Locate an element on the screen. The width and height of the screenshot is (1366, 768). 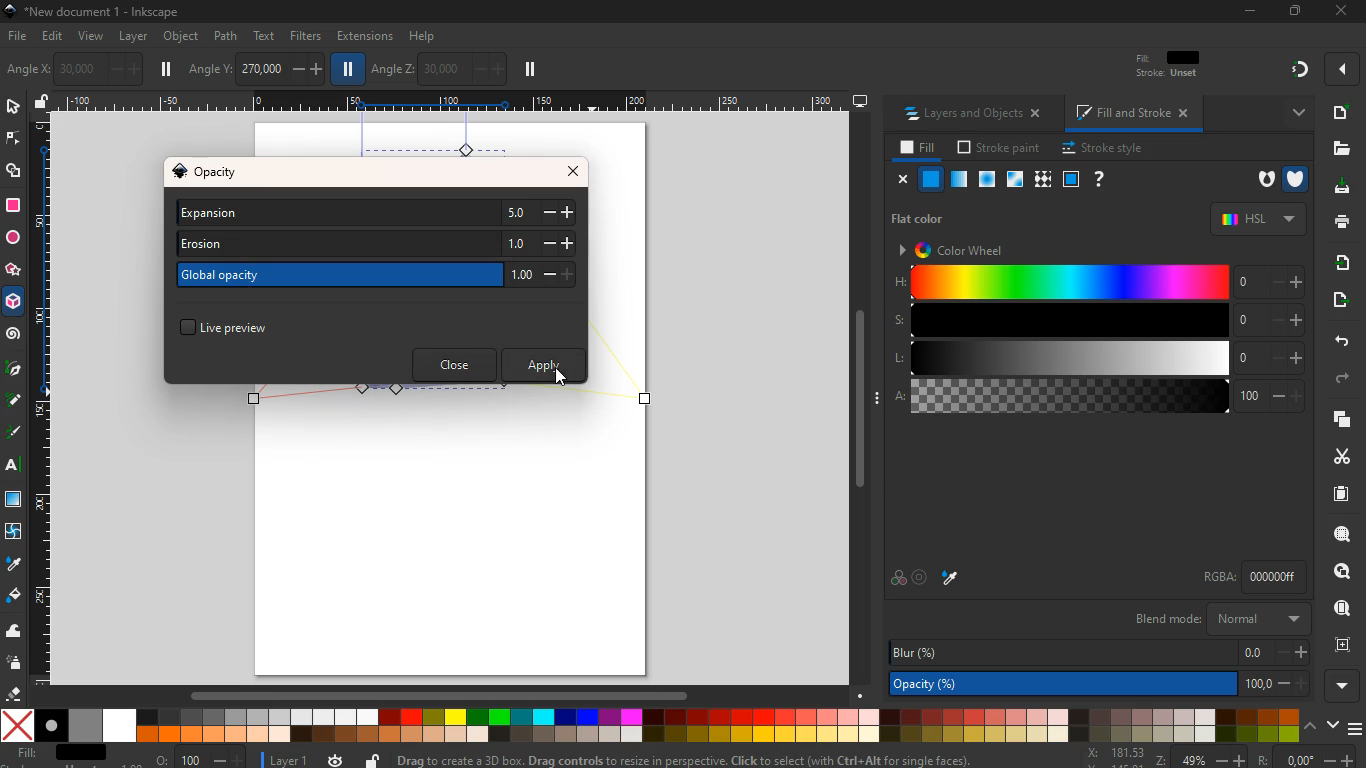
square is located at coordinates (13, 205).